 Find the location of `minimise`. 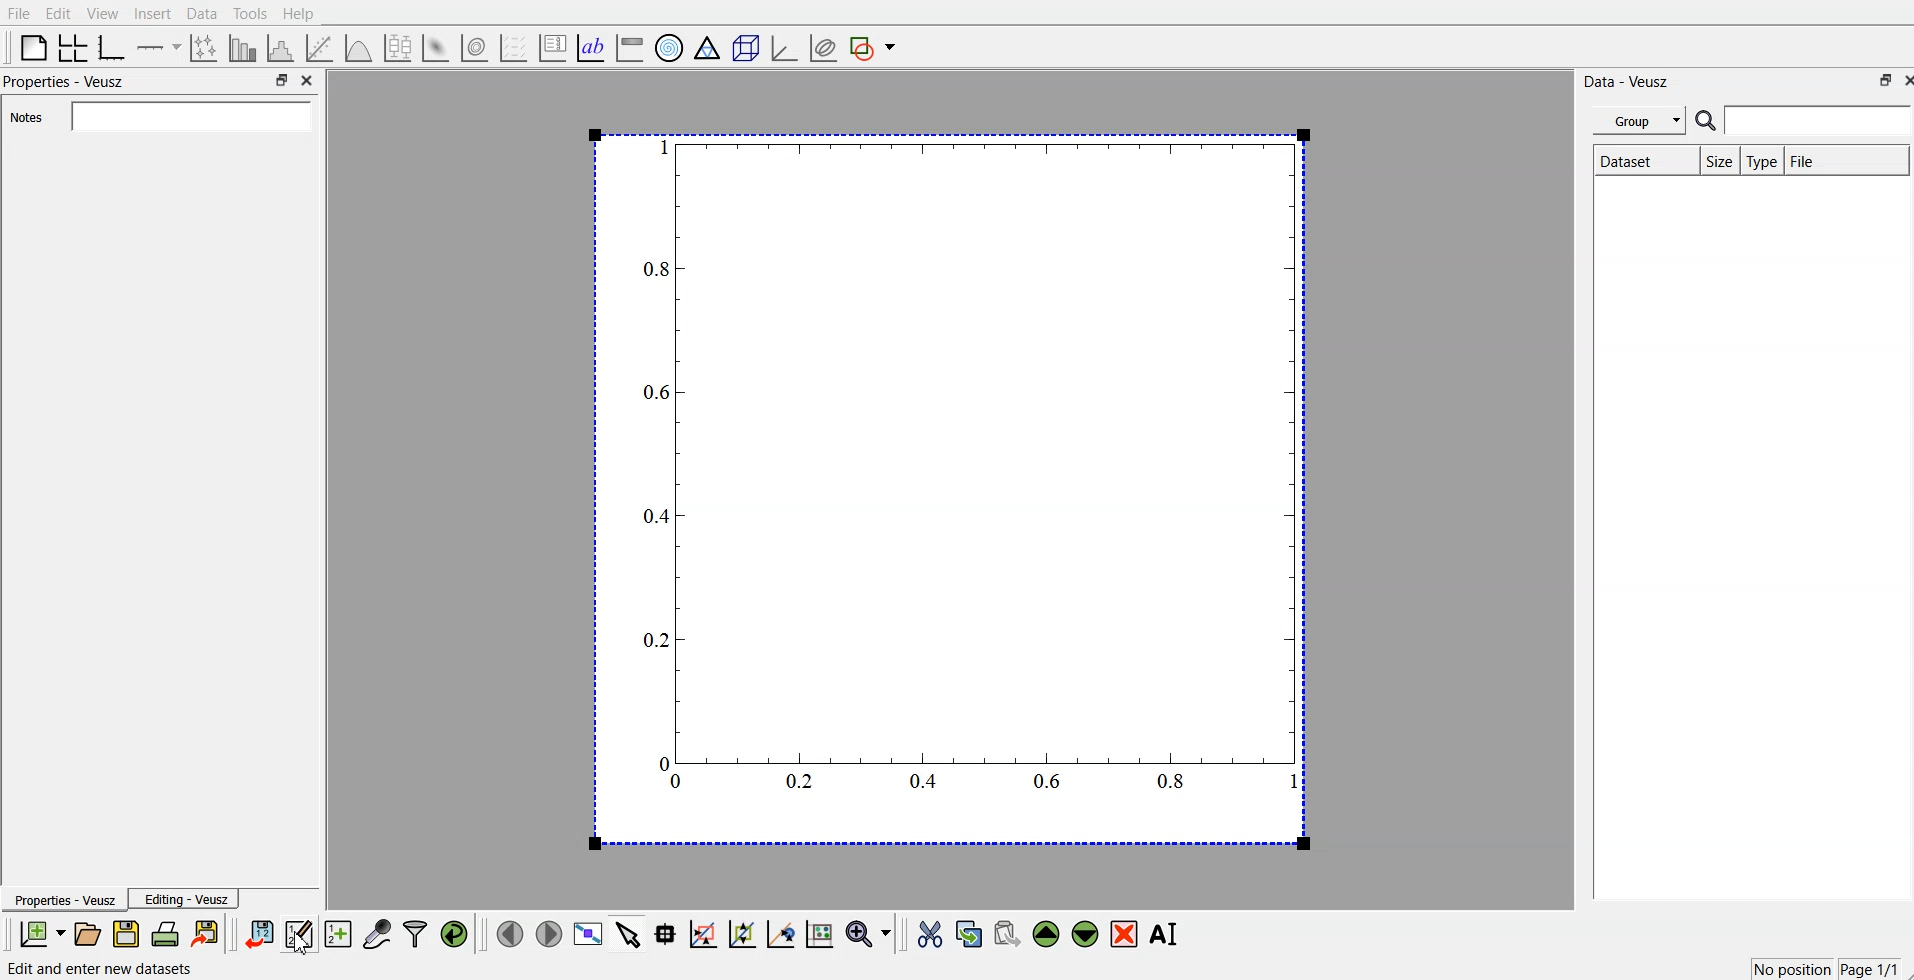

minimise is located at coordinates (1879, 80).